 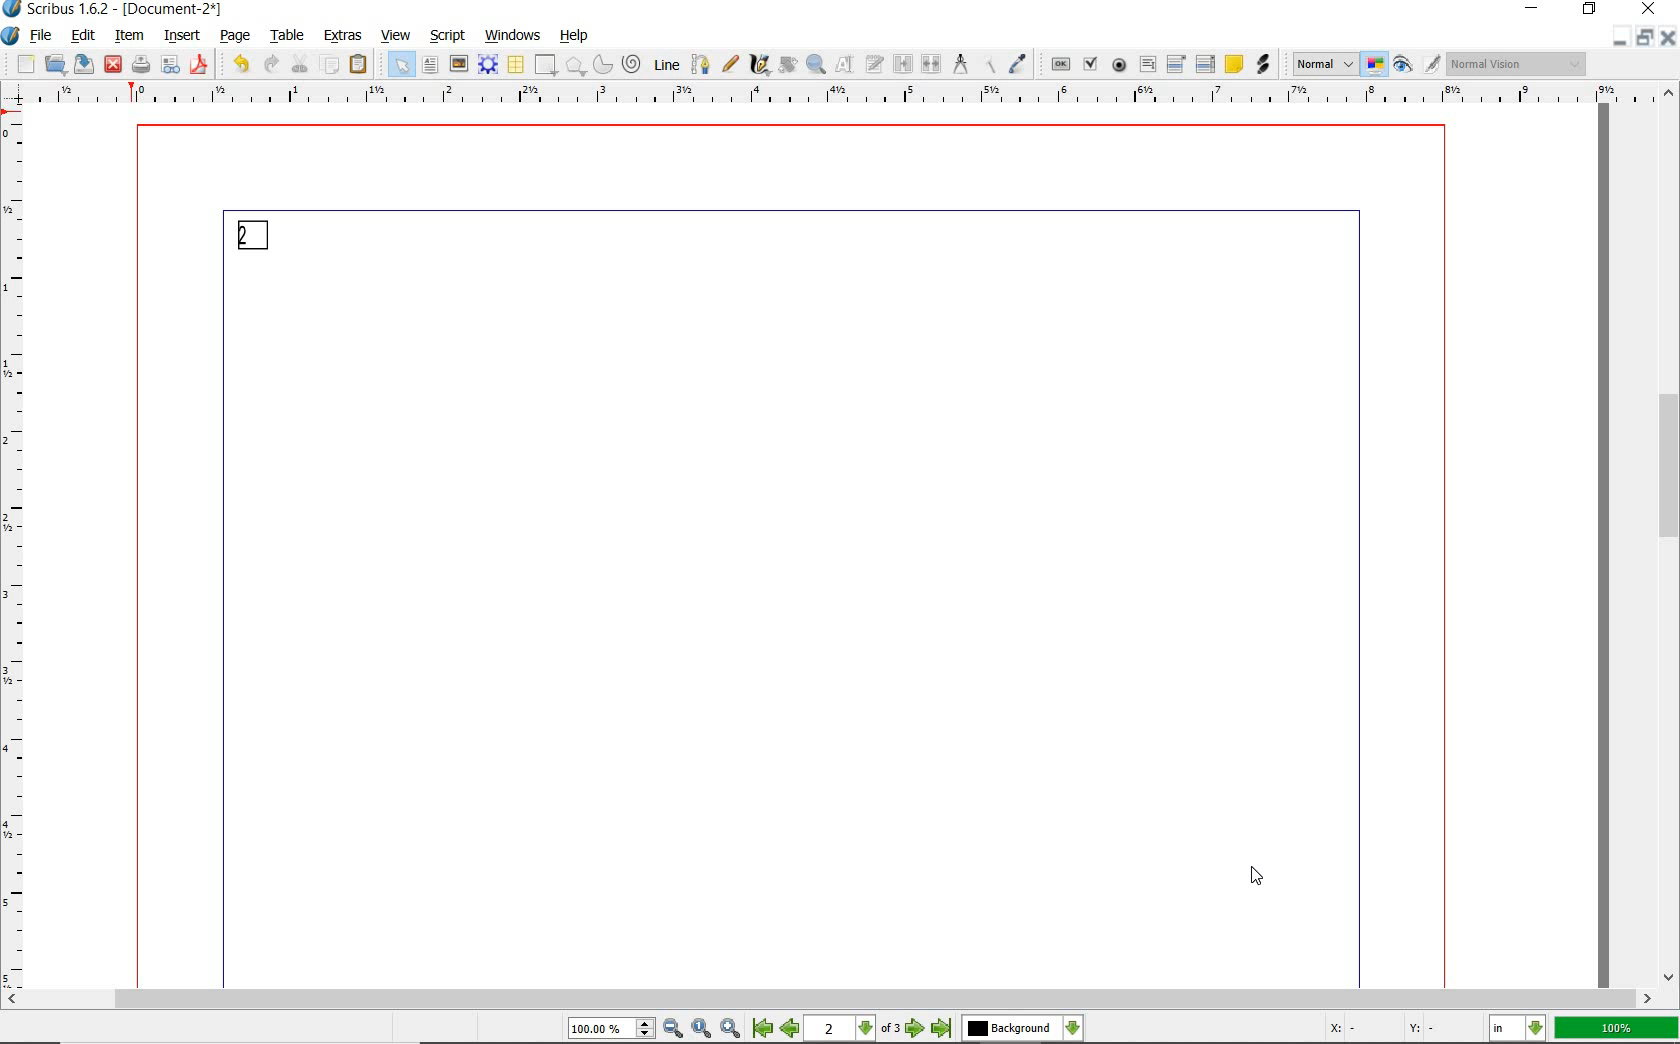 What do you see at coordinates (602, 66) in the screenshot?
I see `arc` at bounding box center [602, 66].